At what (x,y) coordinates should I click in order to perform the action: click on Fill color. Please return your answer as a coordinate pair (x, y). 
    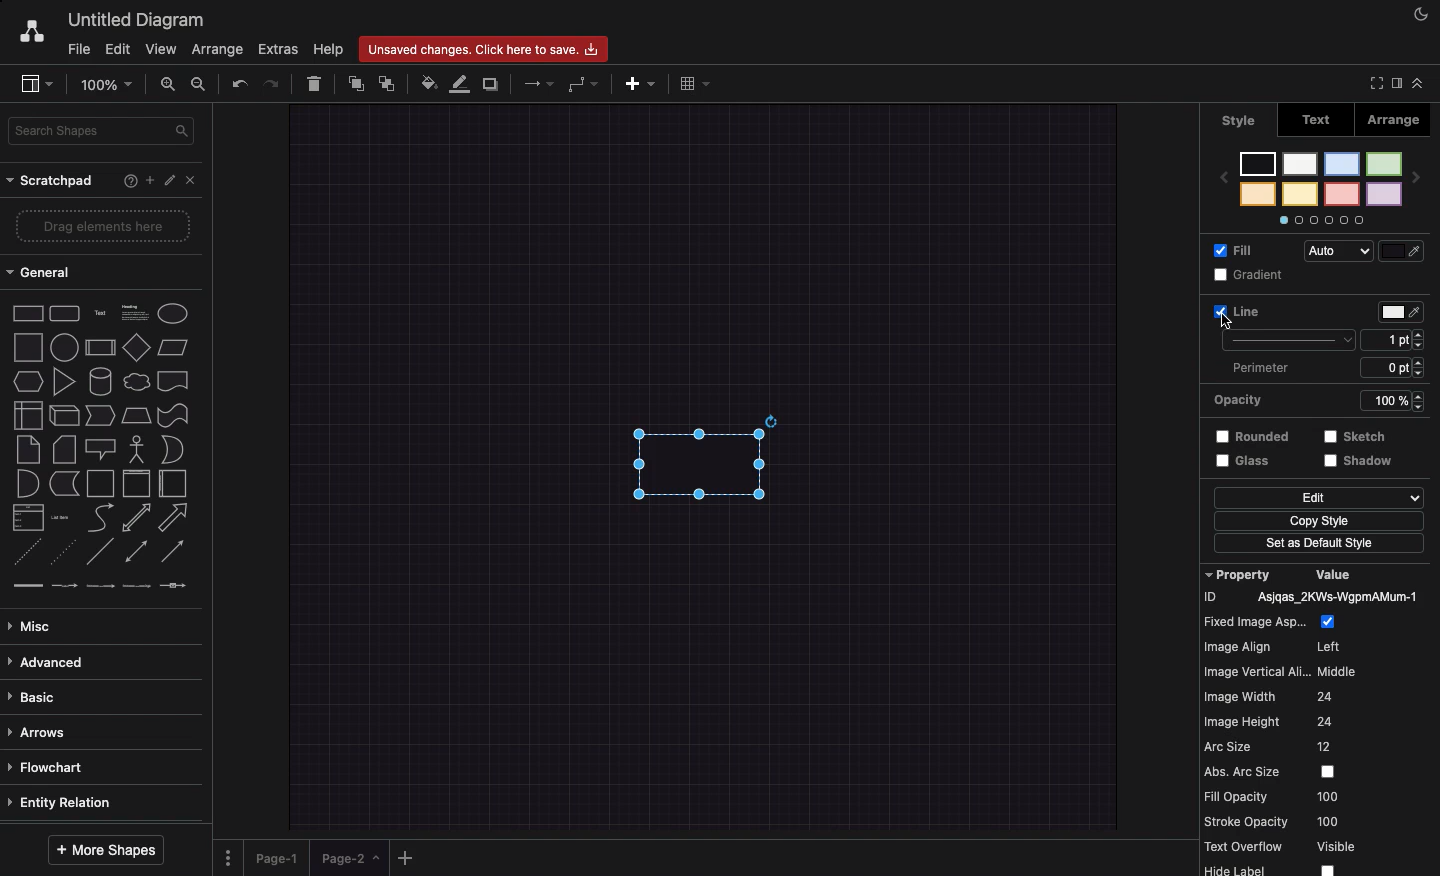
    Looking at the image, I should click on (431, 81).